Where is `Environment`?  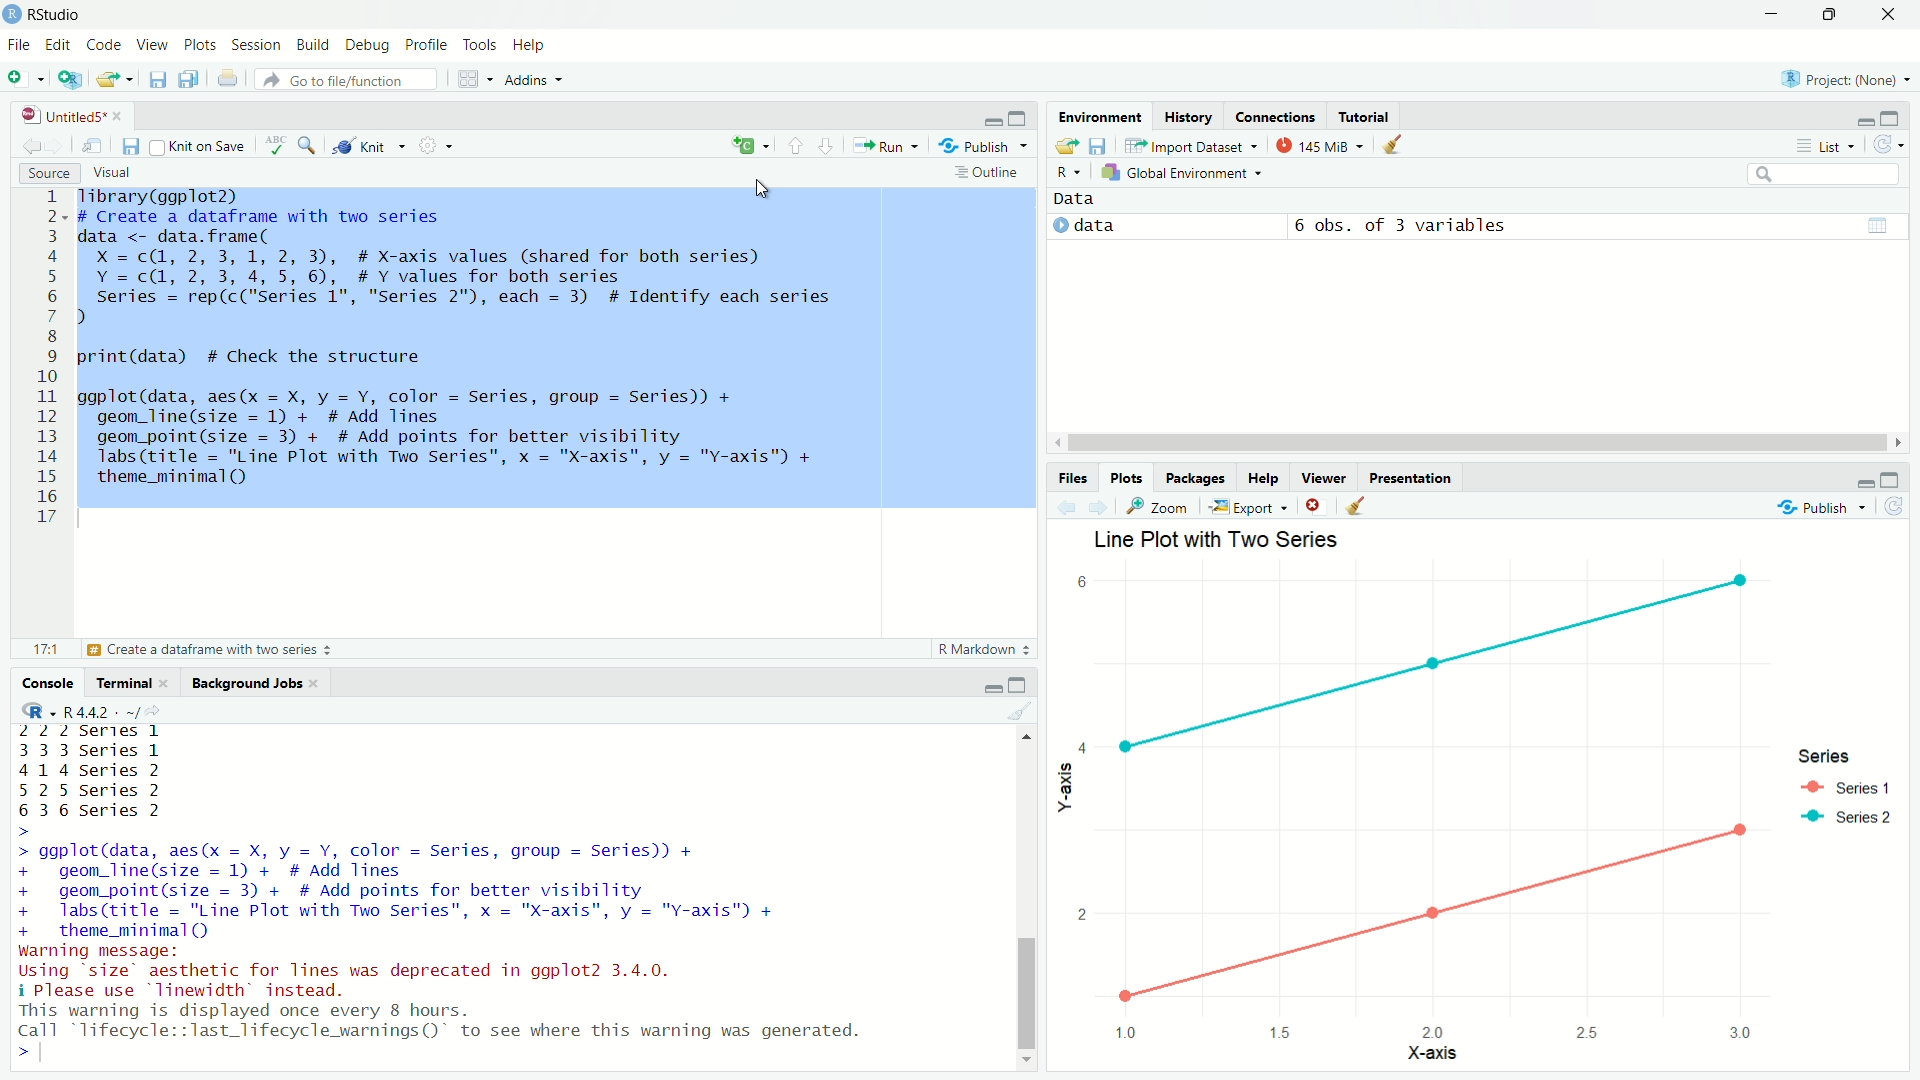
Environment is located at coordinates (1099, 114).